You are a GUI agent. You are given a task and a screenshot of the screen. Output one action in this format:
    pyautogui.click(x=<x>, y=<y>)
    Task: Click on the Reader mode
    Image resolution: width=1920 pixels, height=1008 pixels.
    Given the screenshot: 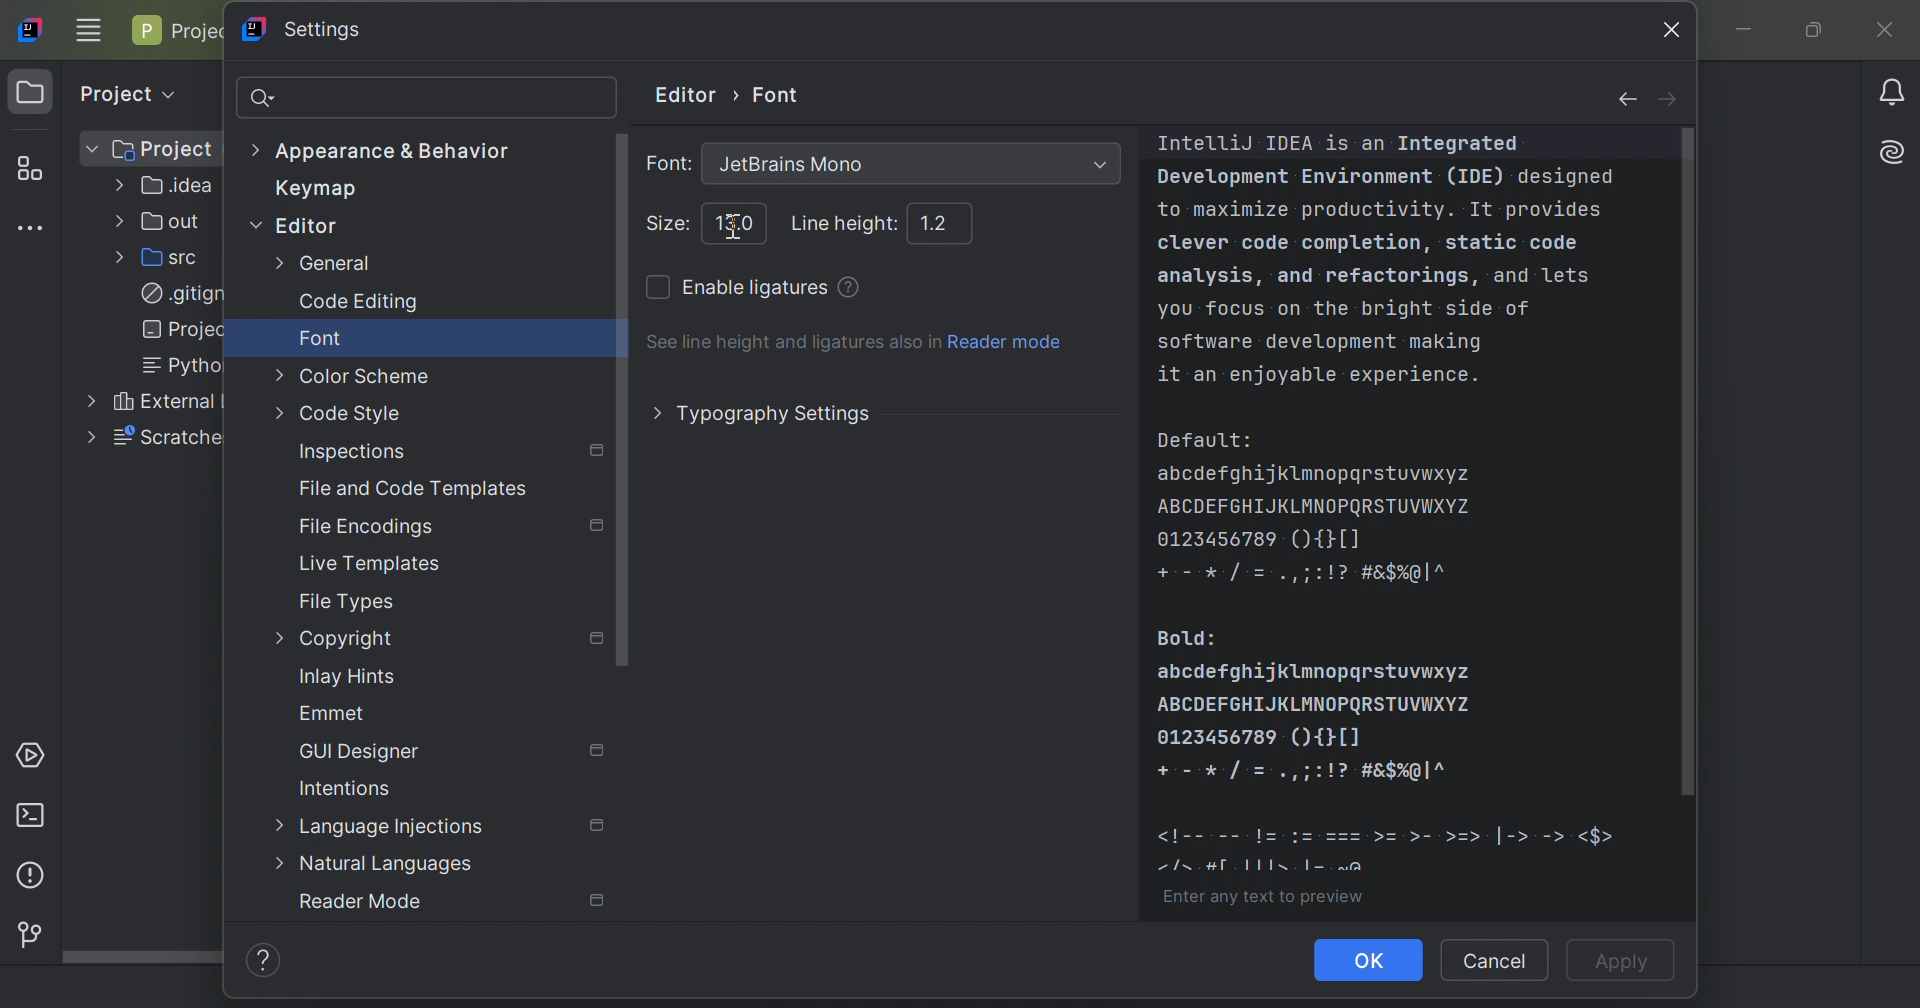 What is the action you would take?
    pyautogui.click(x=360, y=902)
    